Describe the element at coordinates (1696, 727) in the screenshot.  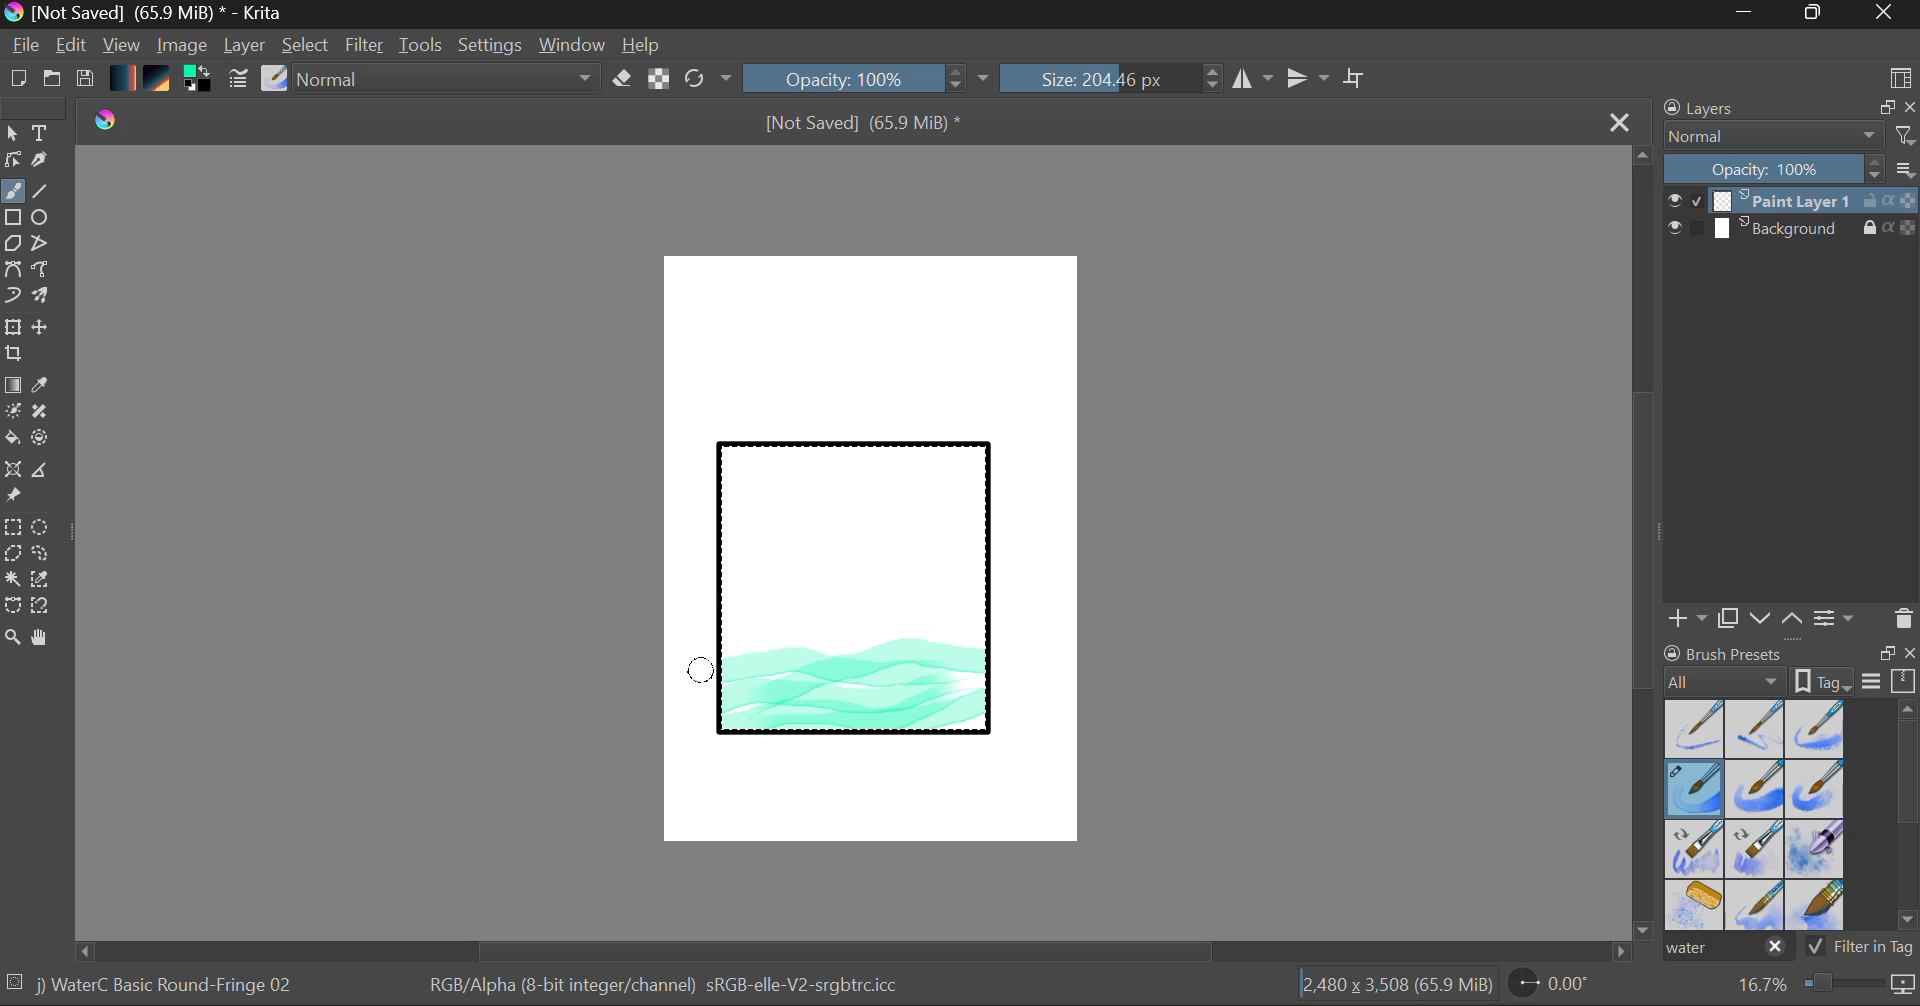
I see `Water C - Dry` at that location.